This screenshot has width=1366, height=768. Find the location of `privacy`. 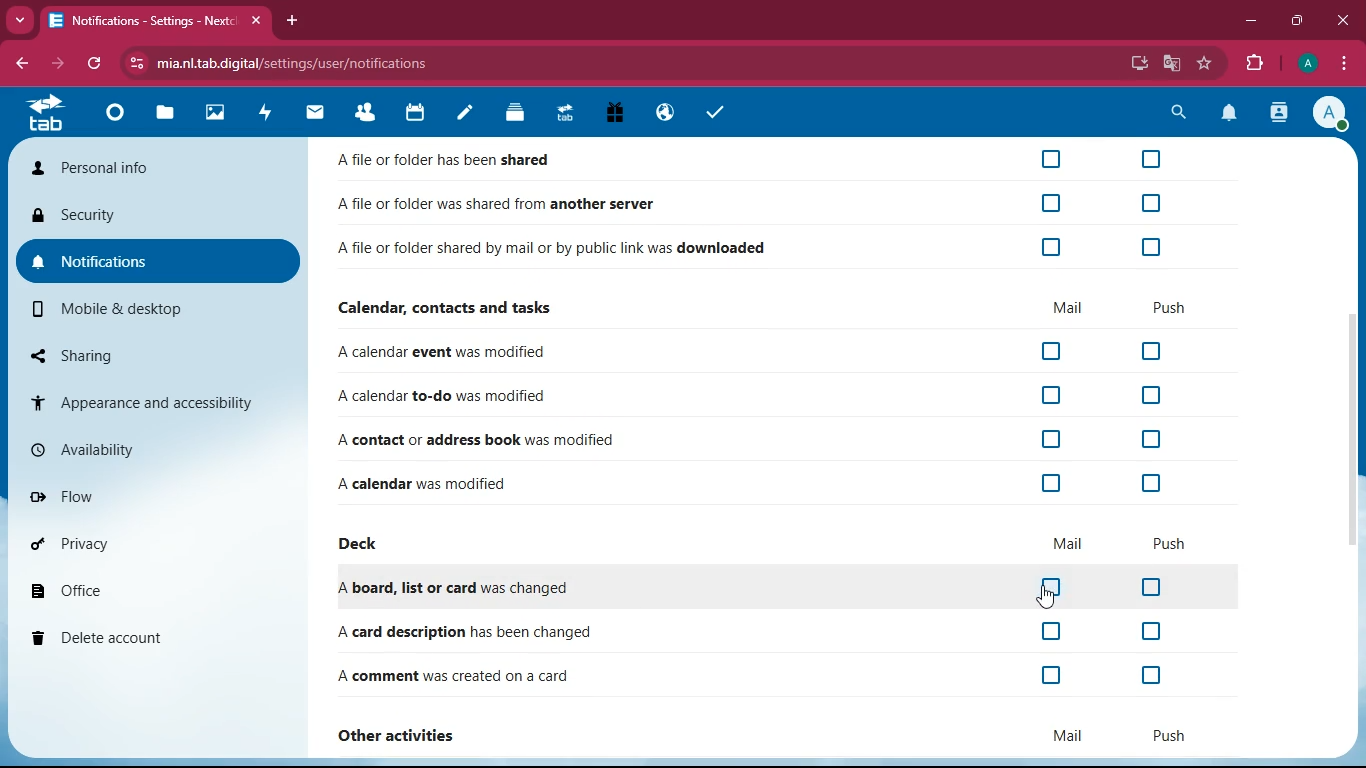

privacy is located at coordinates (155, 546).